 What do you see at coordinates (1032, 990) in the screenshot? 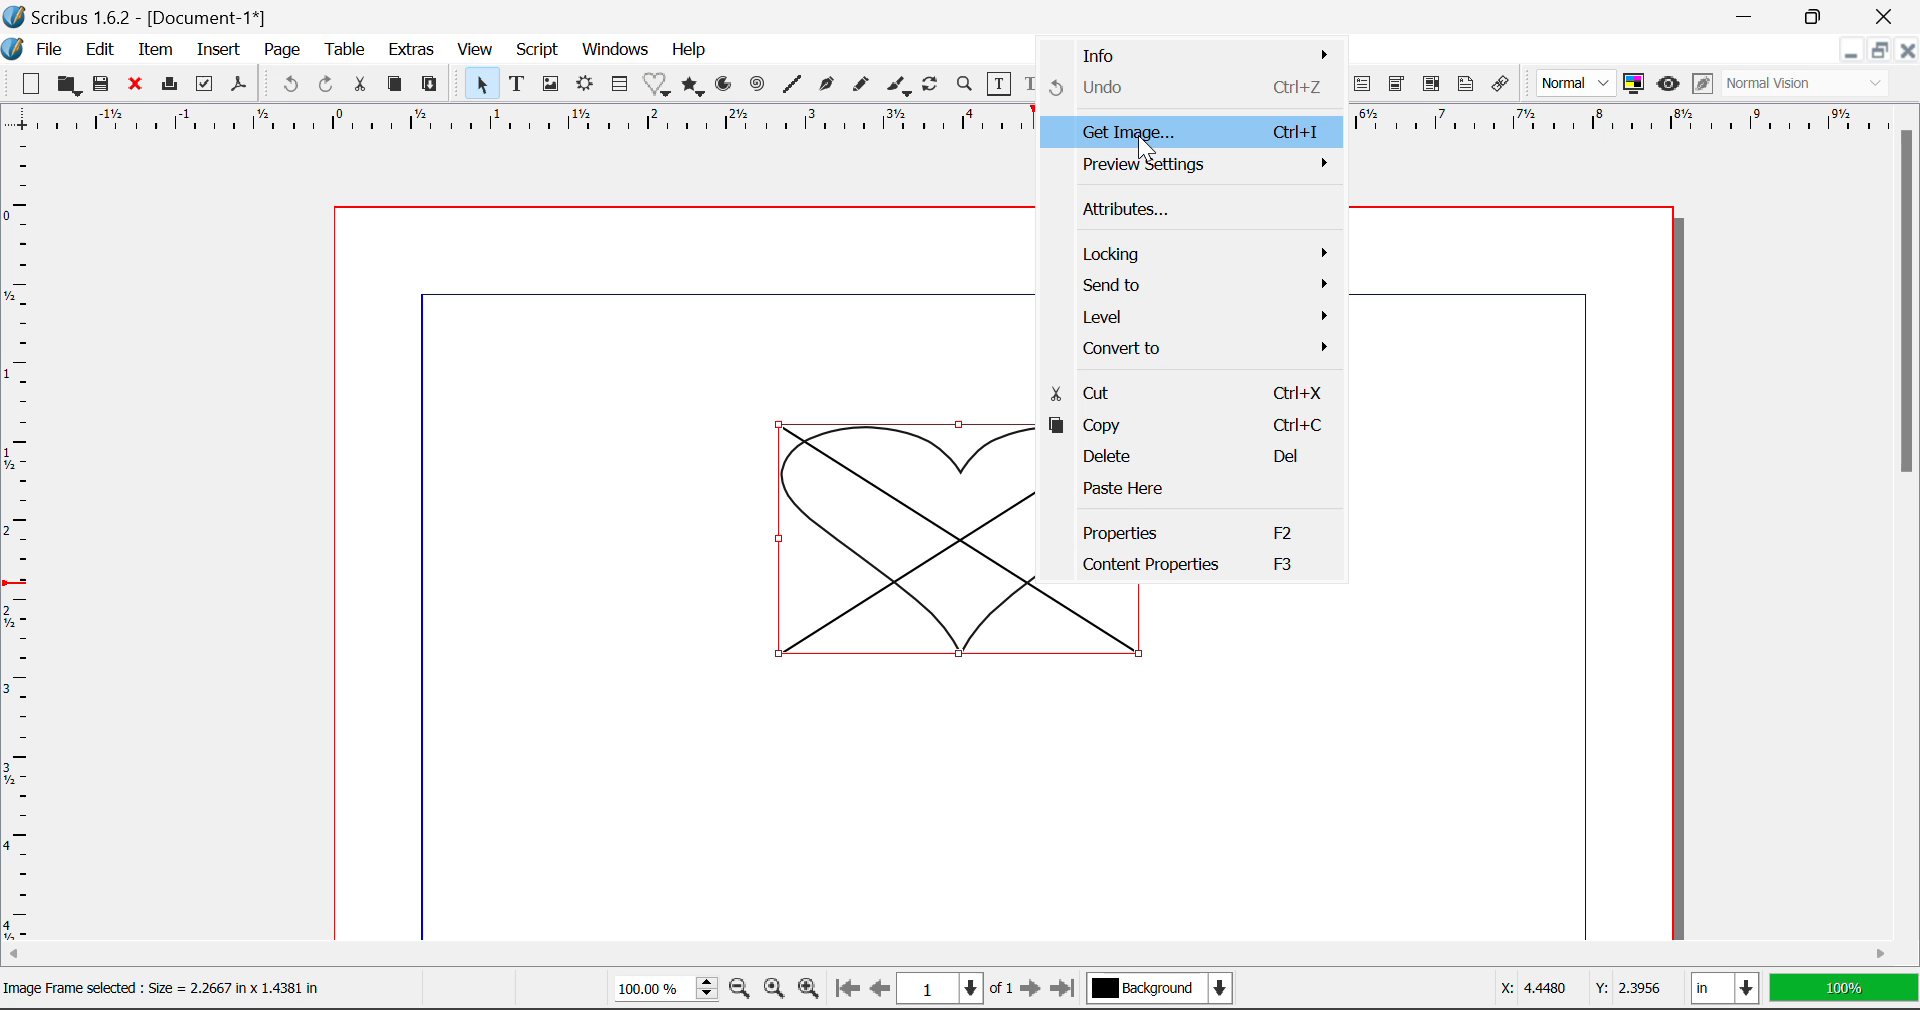
I see `Next` at bounding box center [1032, 990].